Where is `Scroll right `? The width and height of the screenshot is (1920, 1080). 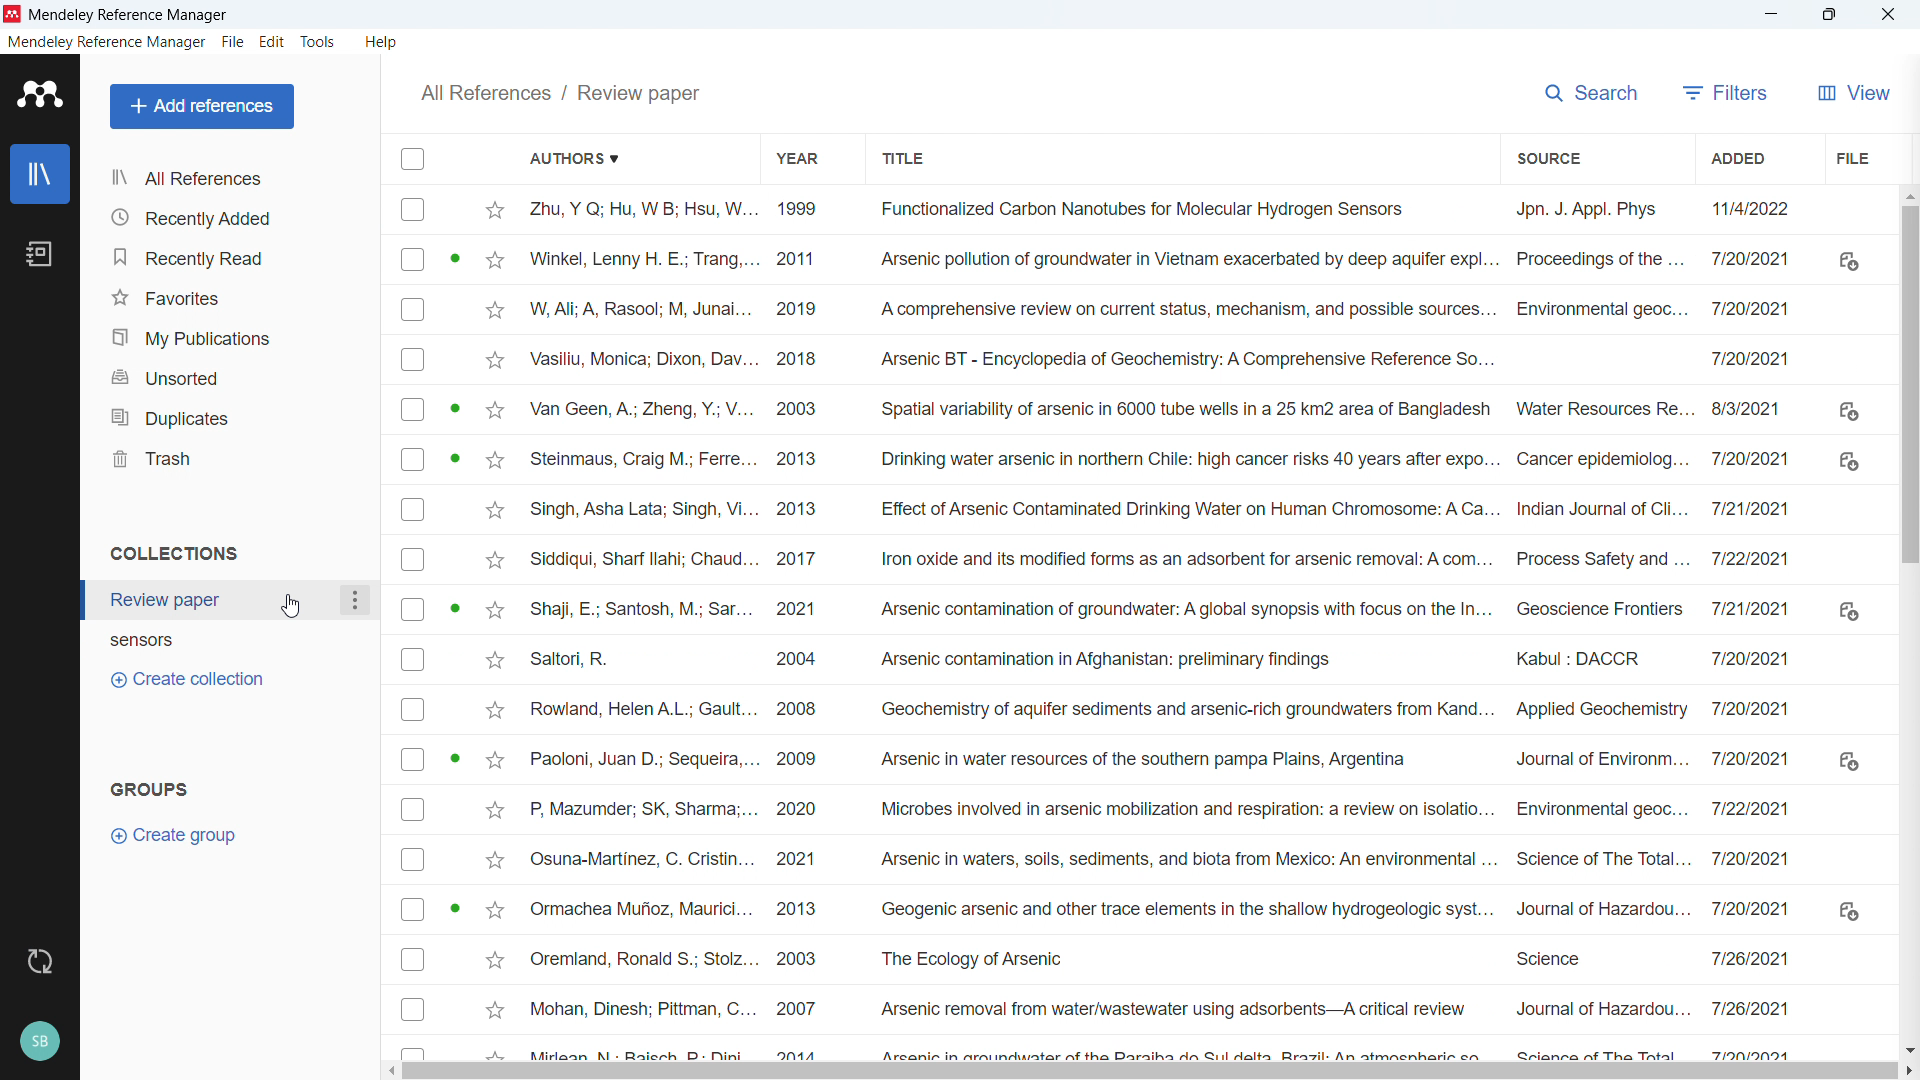 Scroll right  is located at coordinates (1908, 1072).